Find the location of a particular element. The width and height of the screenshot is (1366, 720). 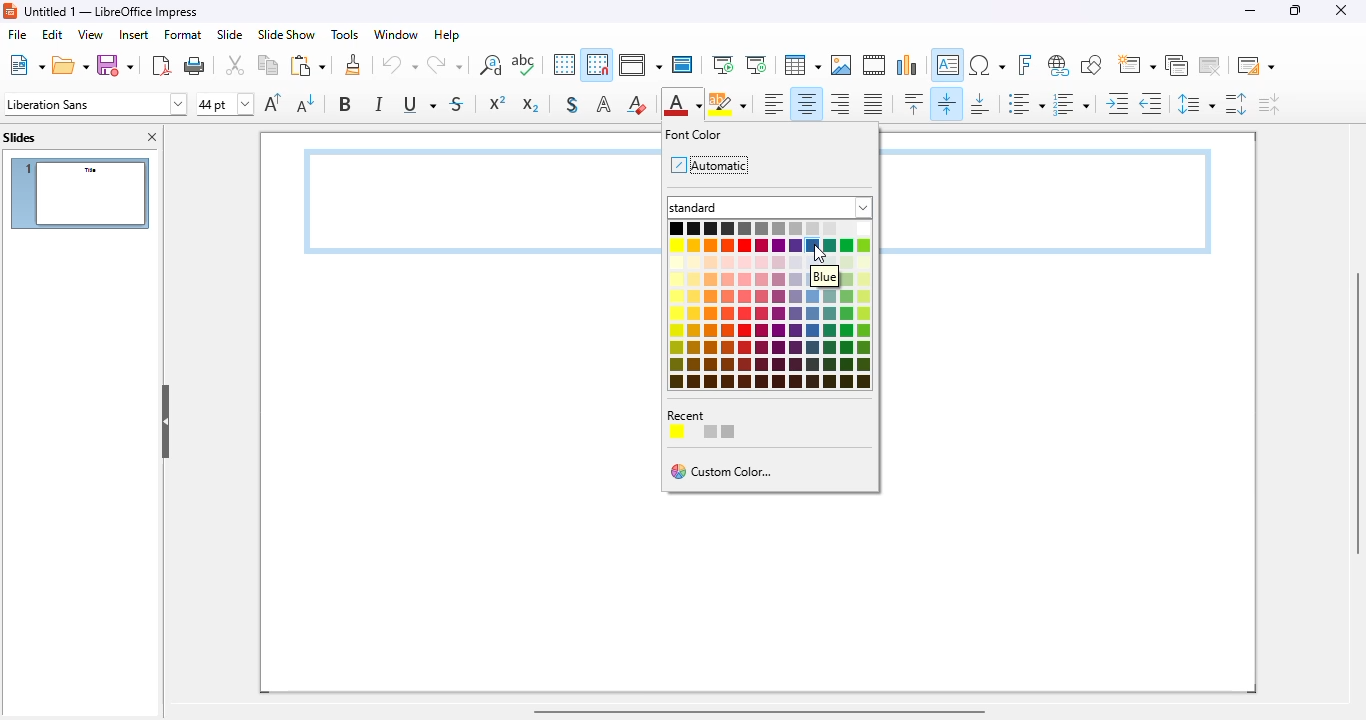

hide is located at coordinates (166, 421).